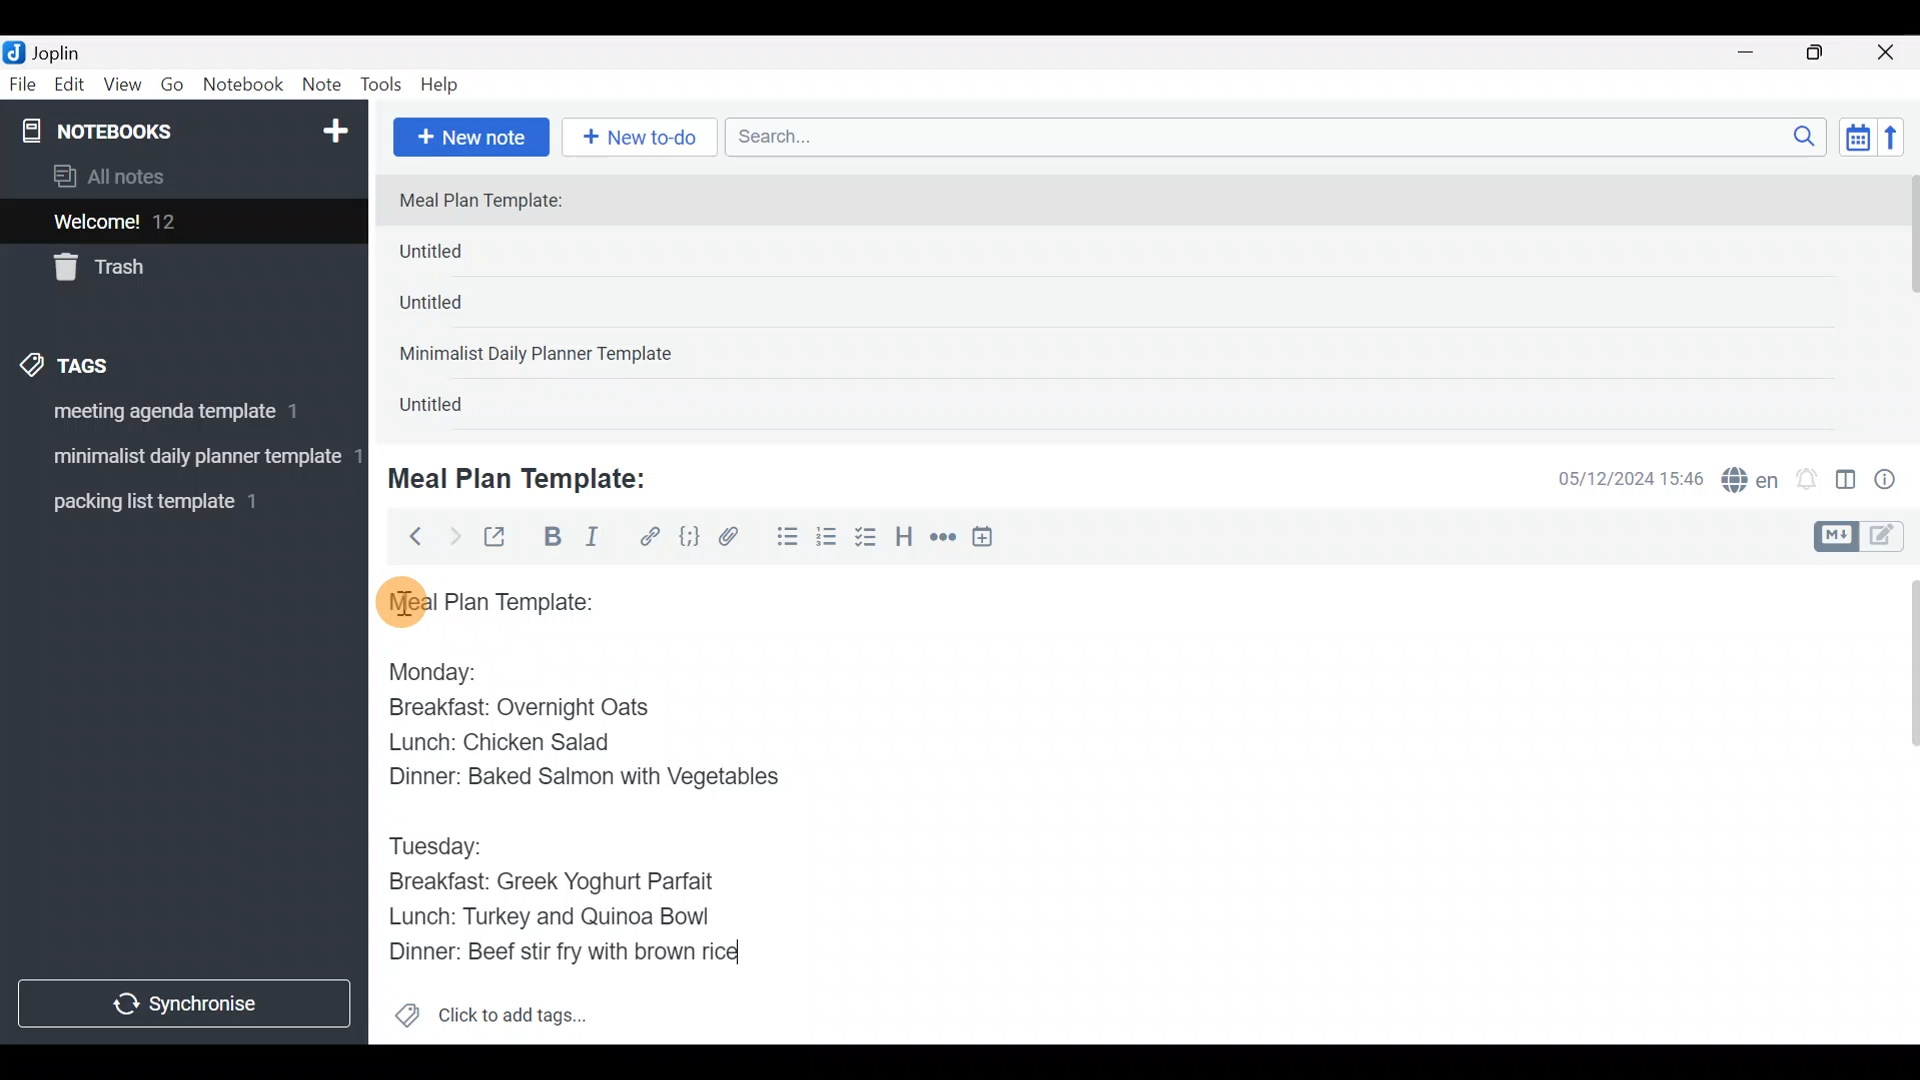  Describe the element at coordinates (419, 669) in the screenshot. I see `Monday:` at that location.